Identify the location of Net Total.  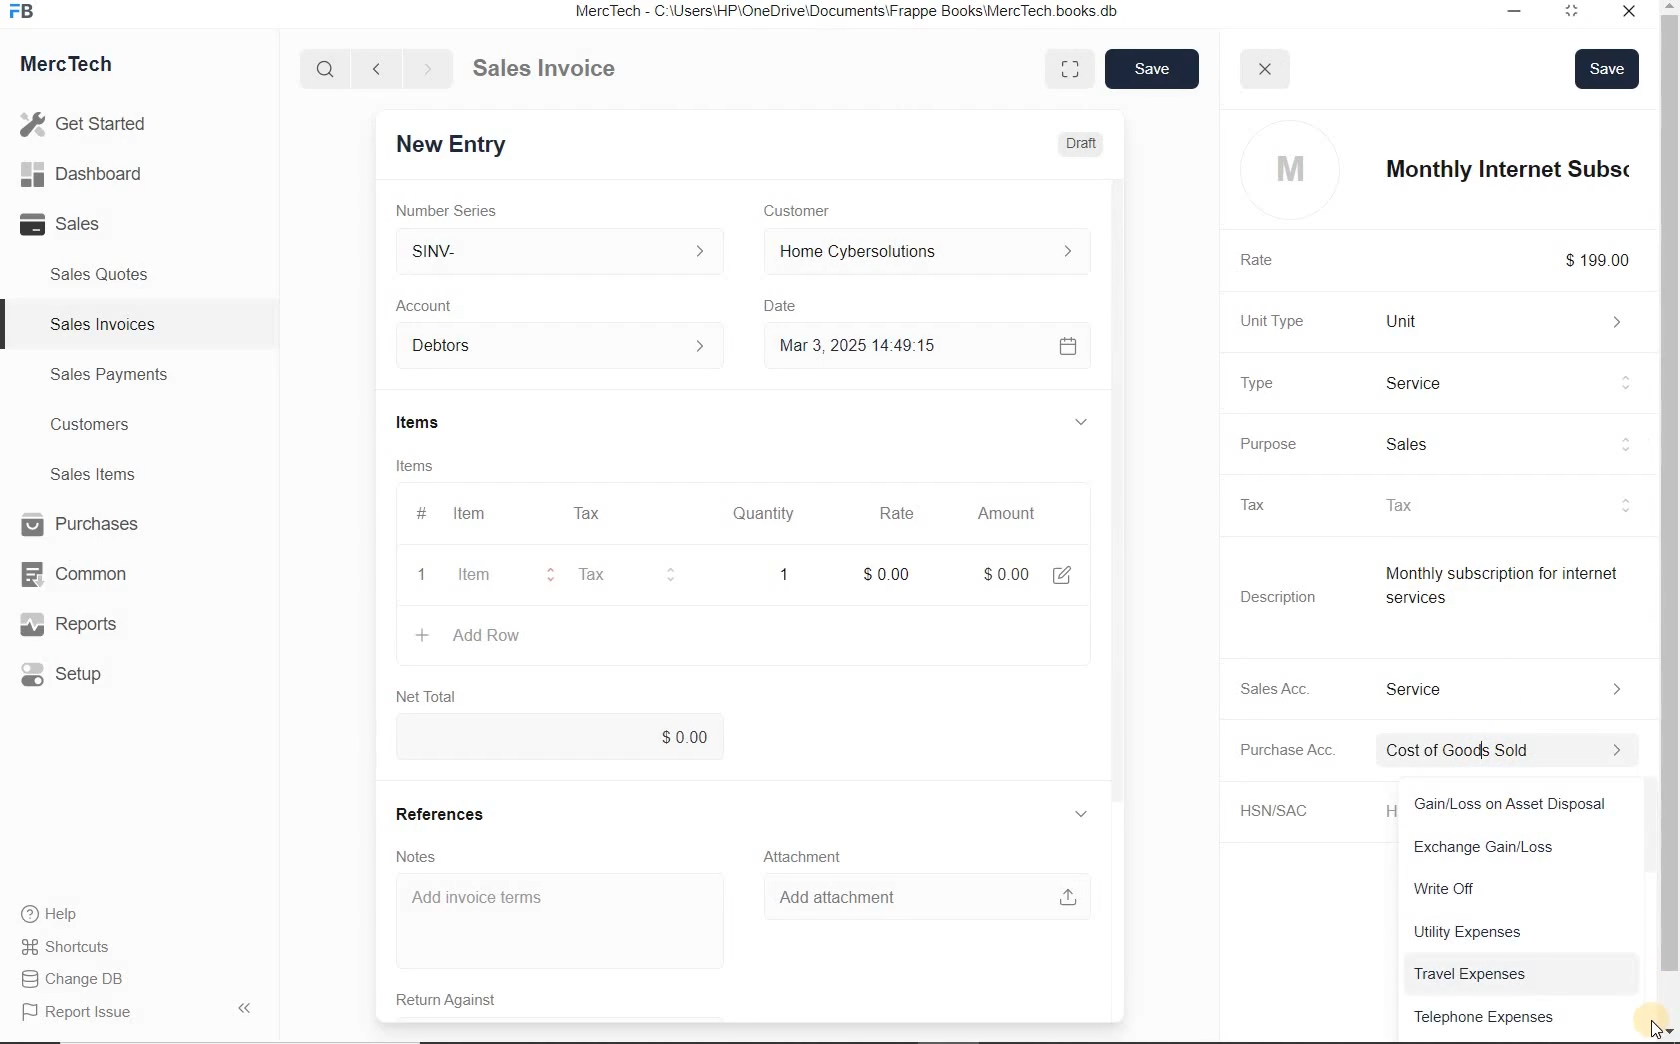
(435, 696).